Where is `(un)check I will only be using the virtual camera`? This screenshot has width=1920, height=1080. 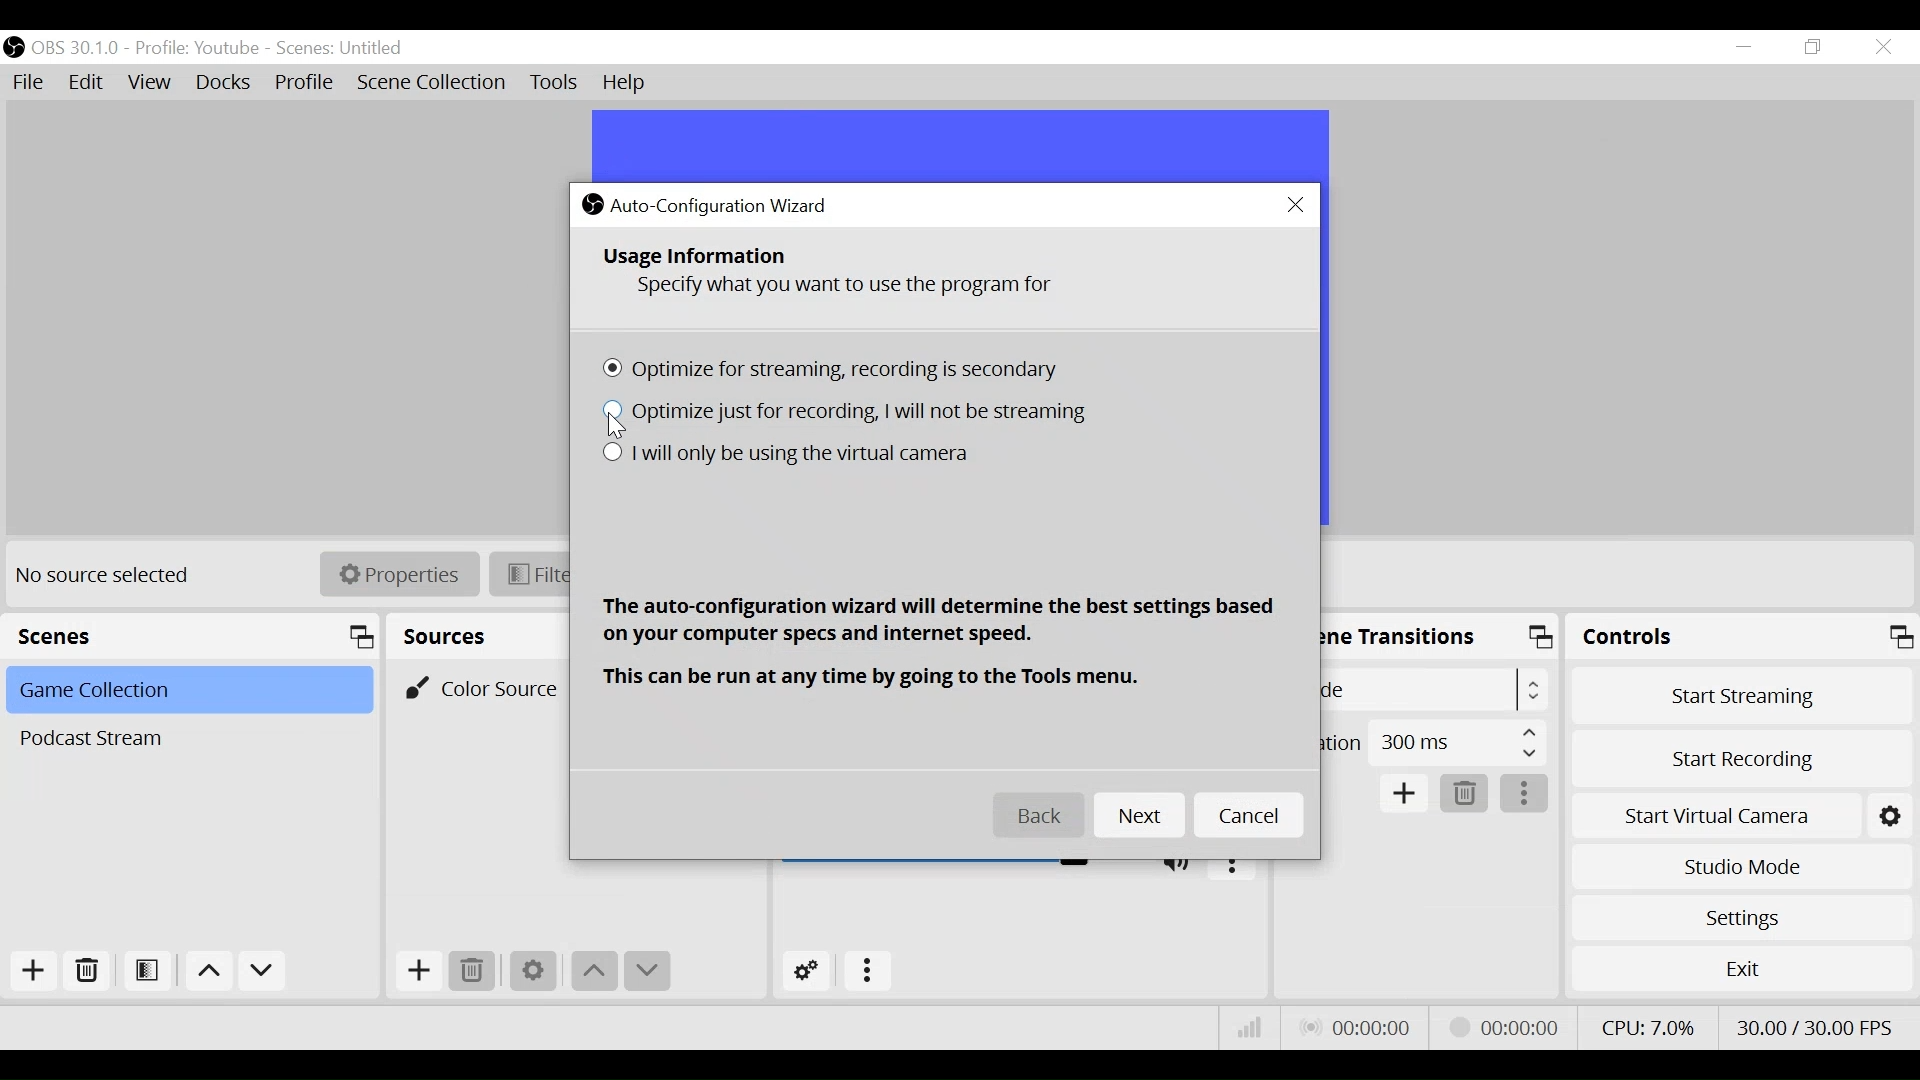
(un)check I will only be using the virtual camera is located at coordinates (784, 456).